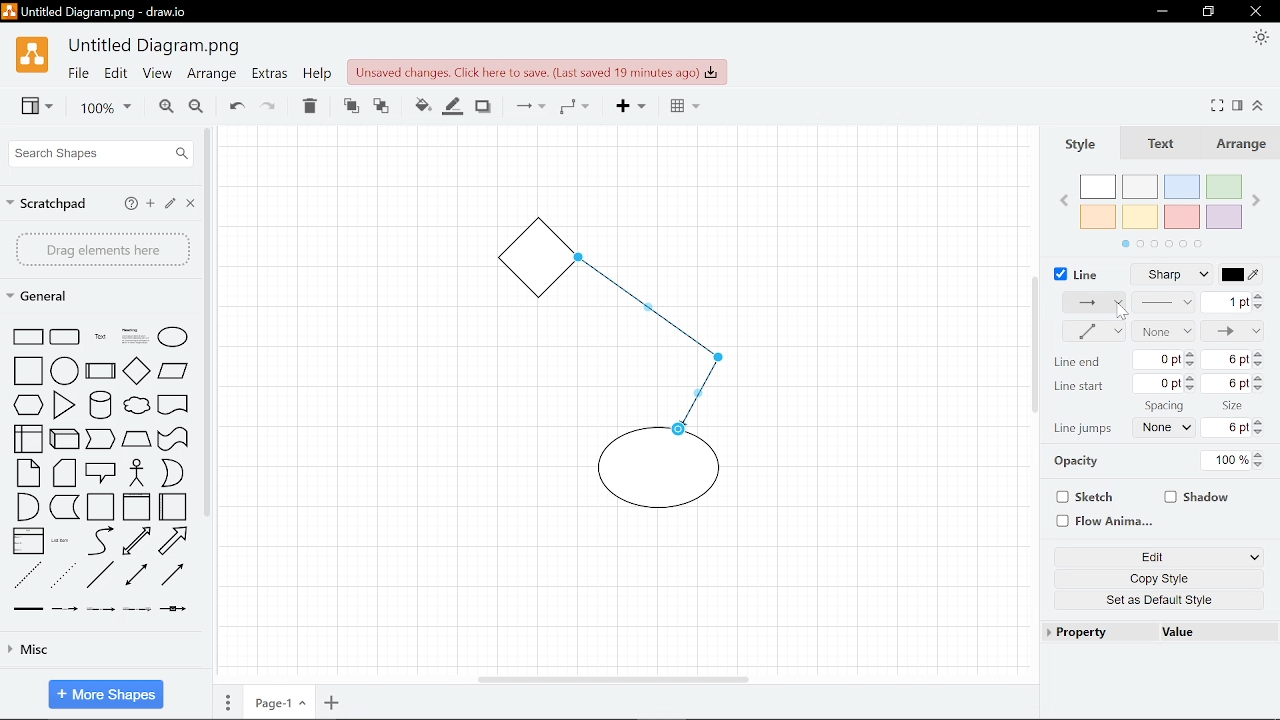  What do you see at coordinates (1167, 428) in the screenshot?
I see `none` at bounding box center [1167, 428].